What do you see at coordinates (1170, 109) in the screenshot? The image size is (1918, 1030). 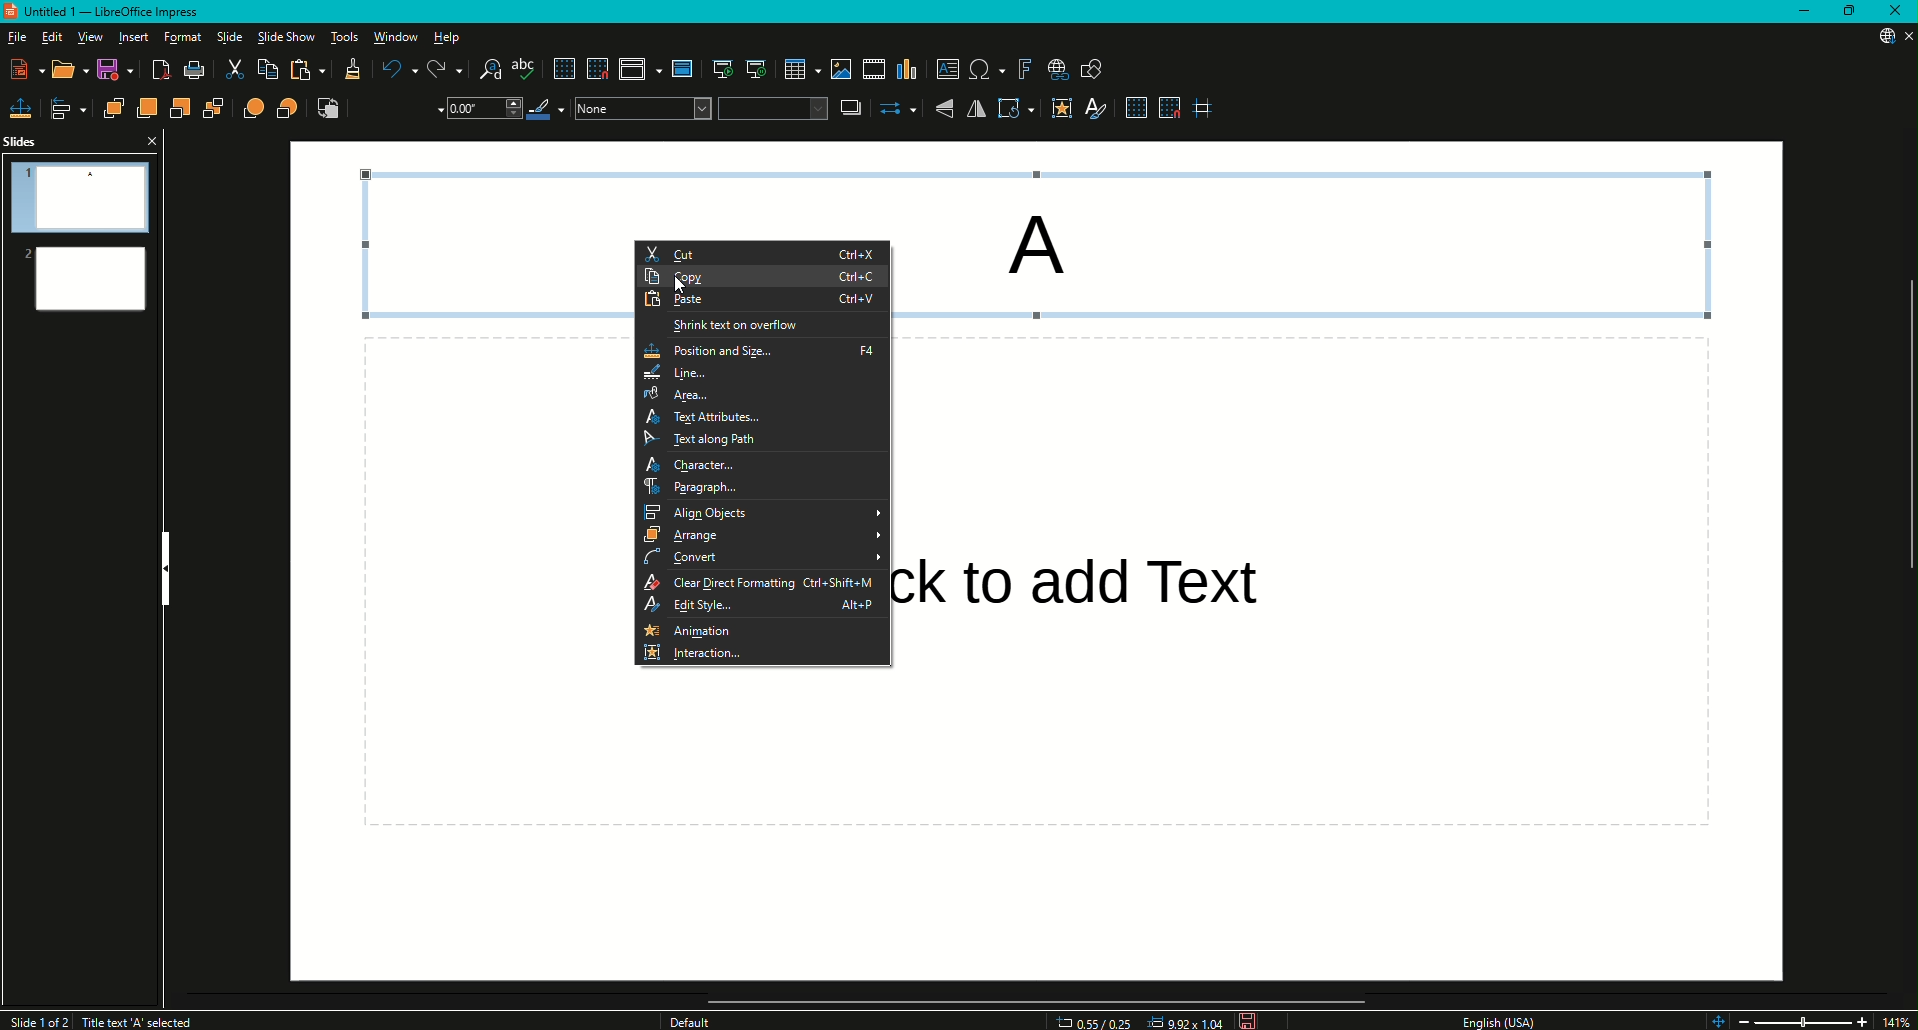 I see `Snap to Grid` at bounding box center [1170, 109].